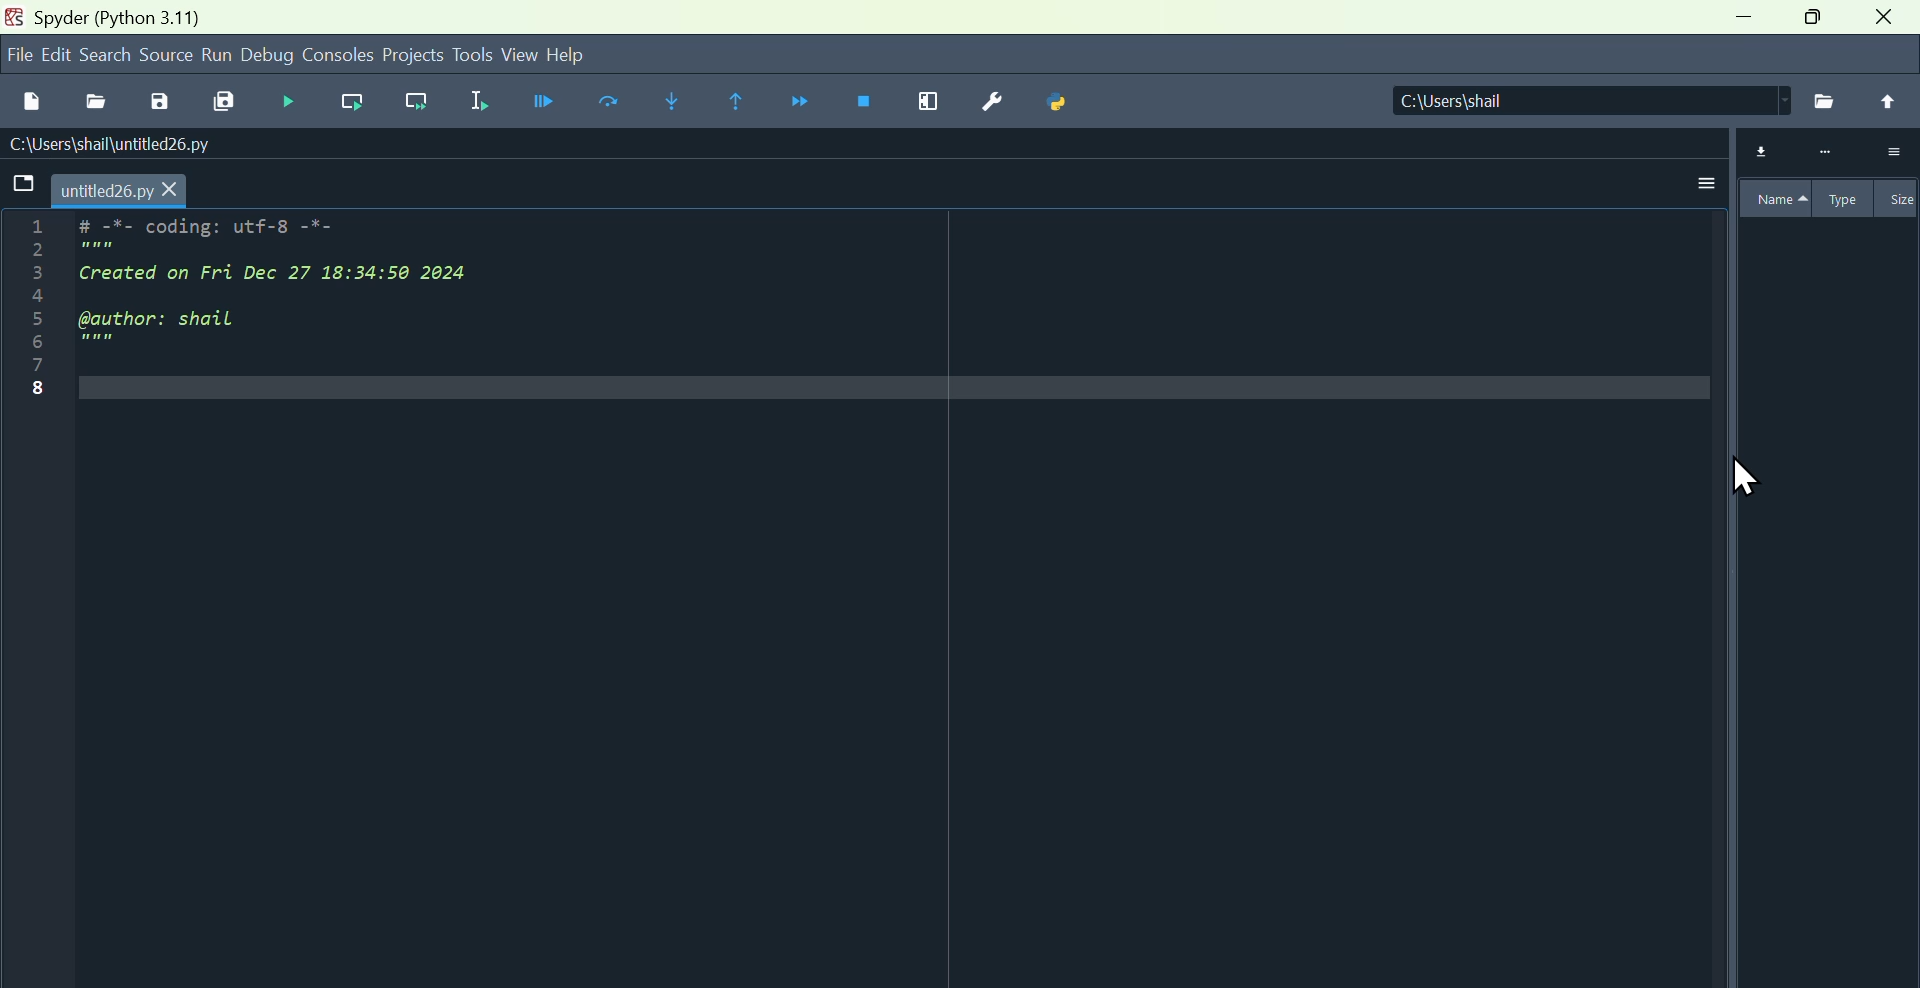  What do you see at coordinates (285, 101) in the screenshot?
I see `Debug` at bounding box center [285, 101].